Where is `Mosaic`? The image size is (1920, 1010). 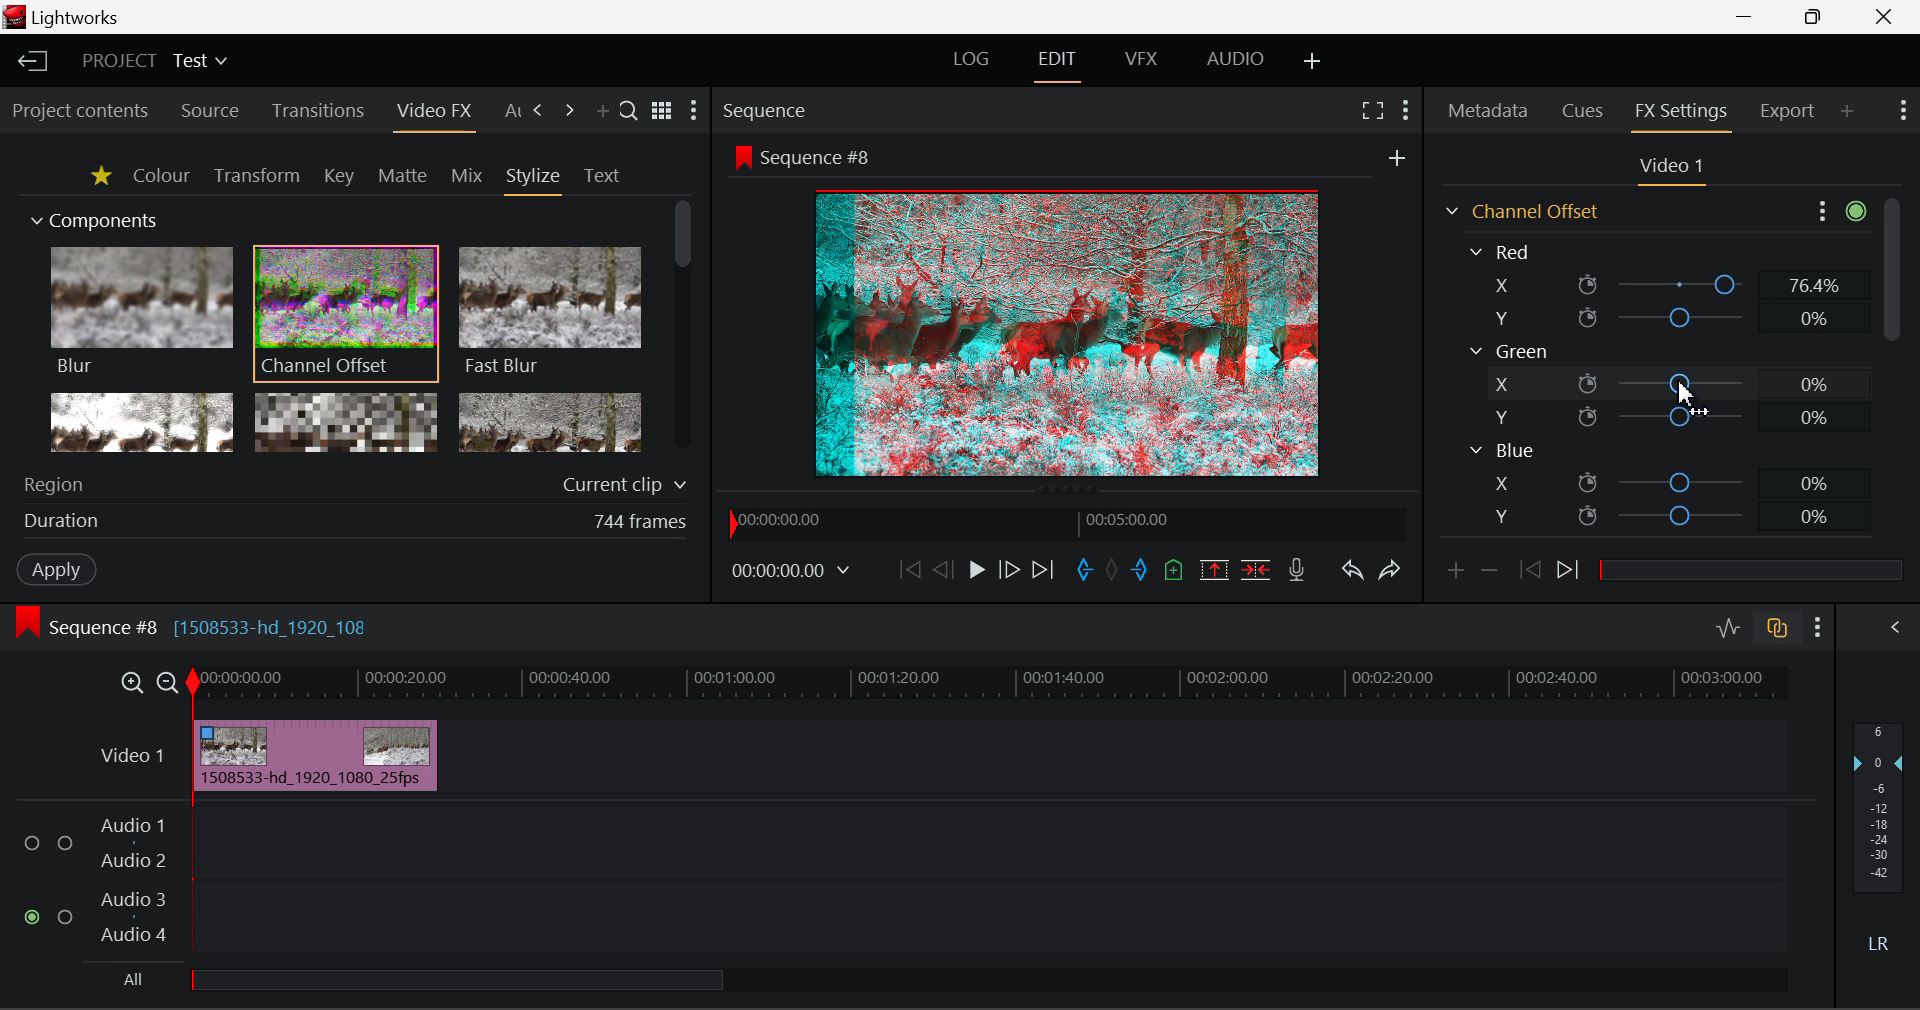
Mosaic is located at coordinates (346, 421).